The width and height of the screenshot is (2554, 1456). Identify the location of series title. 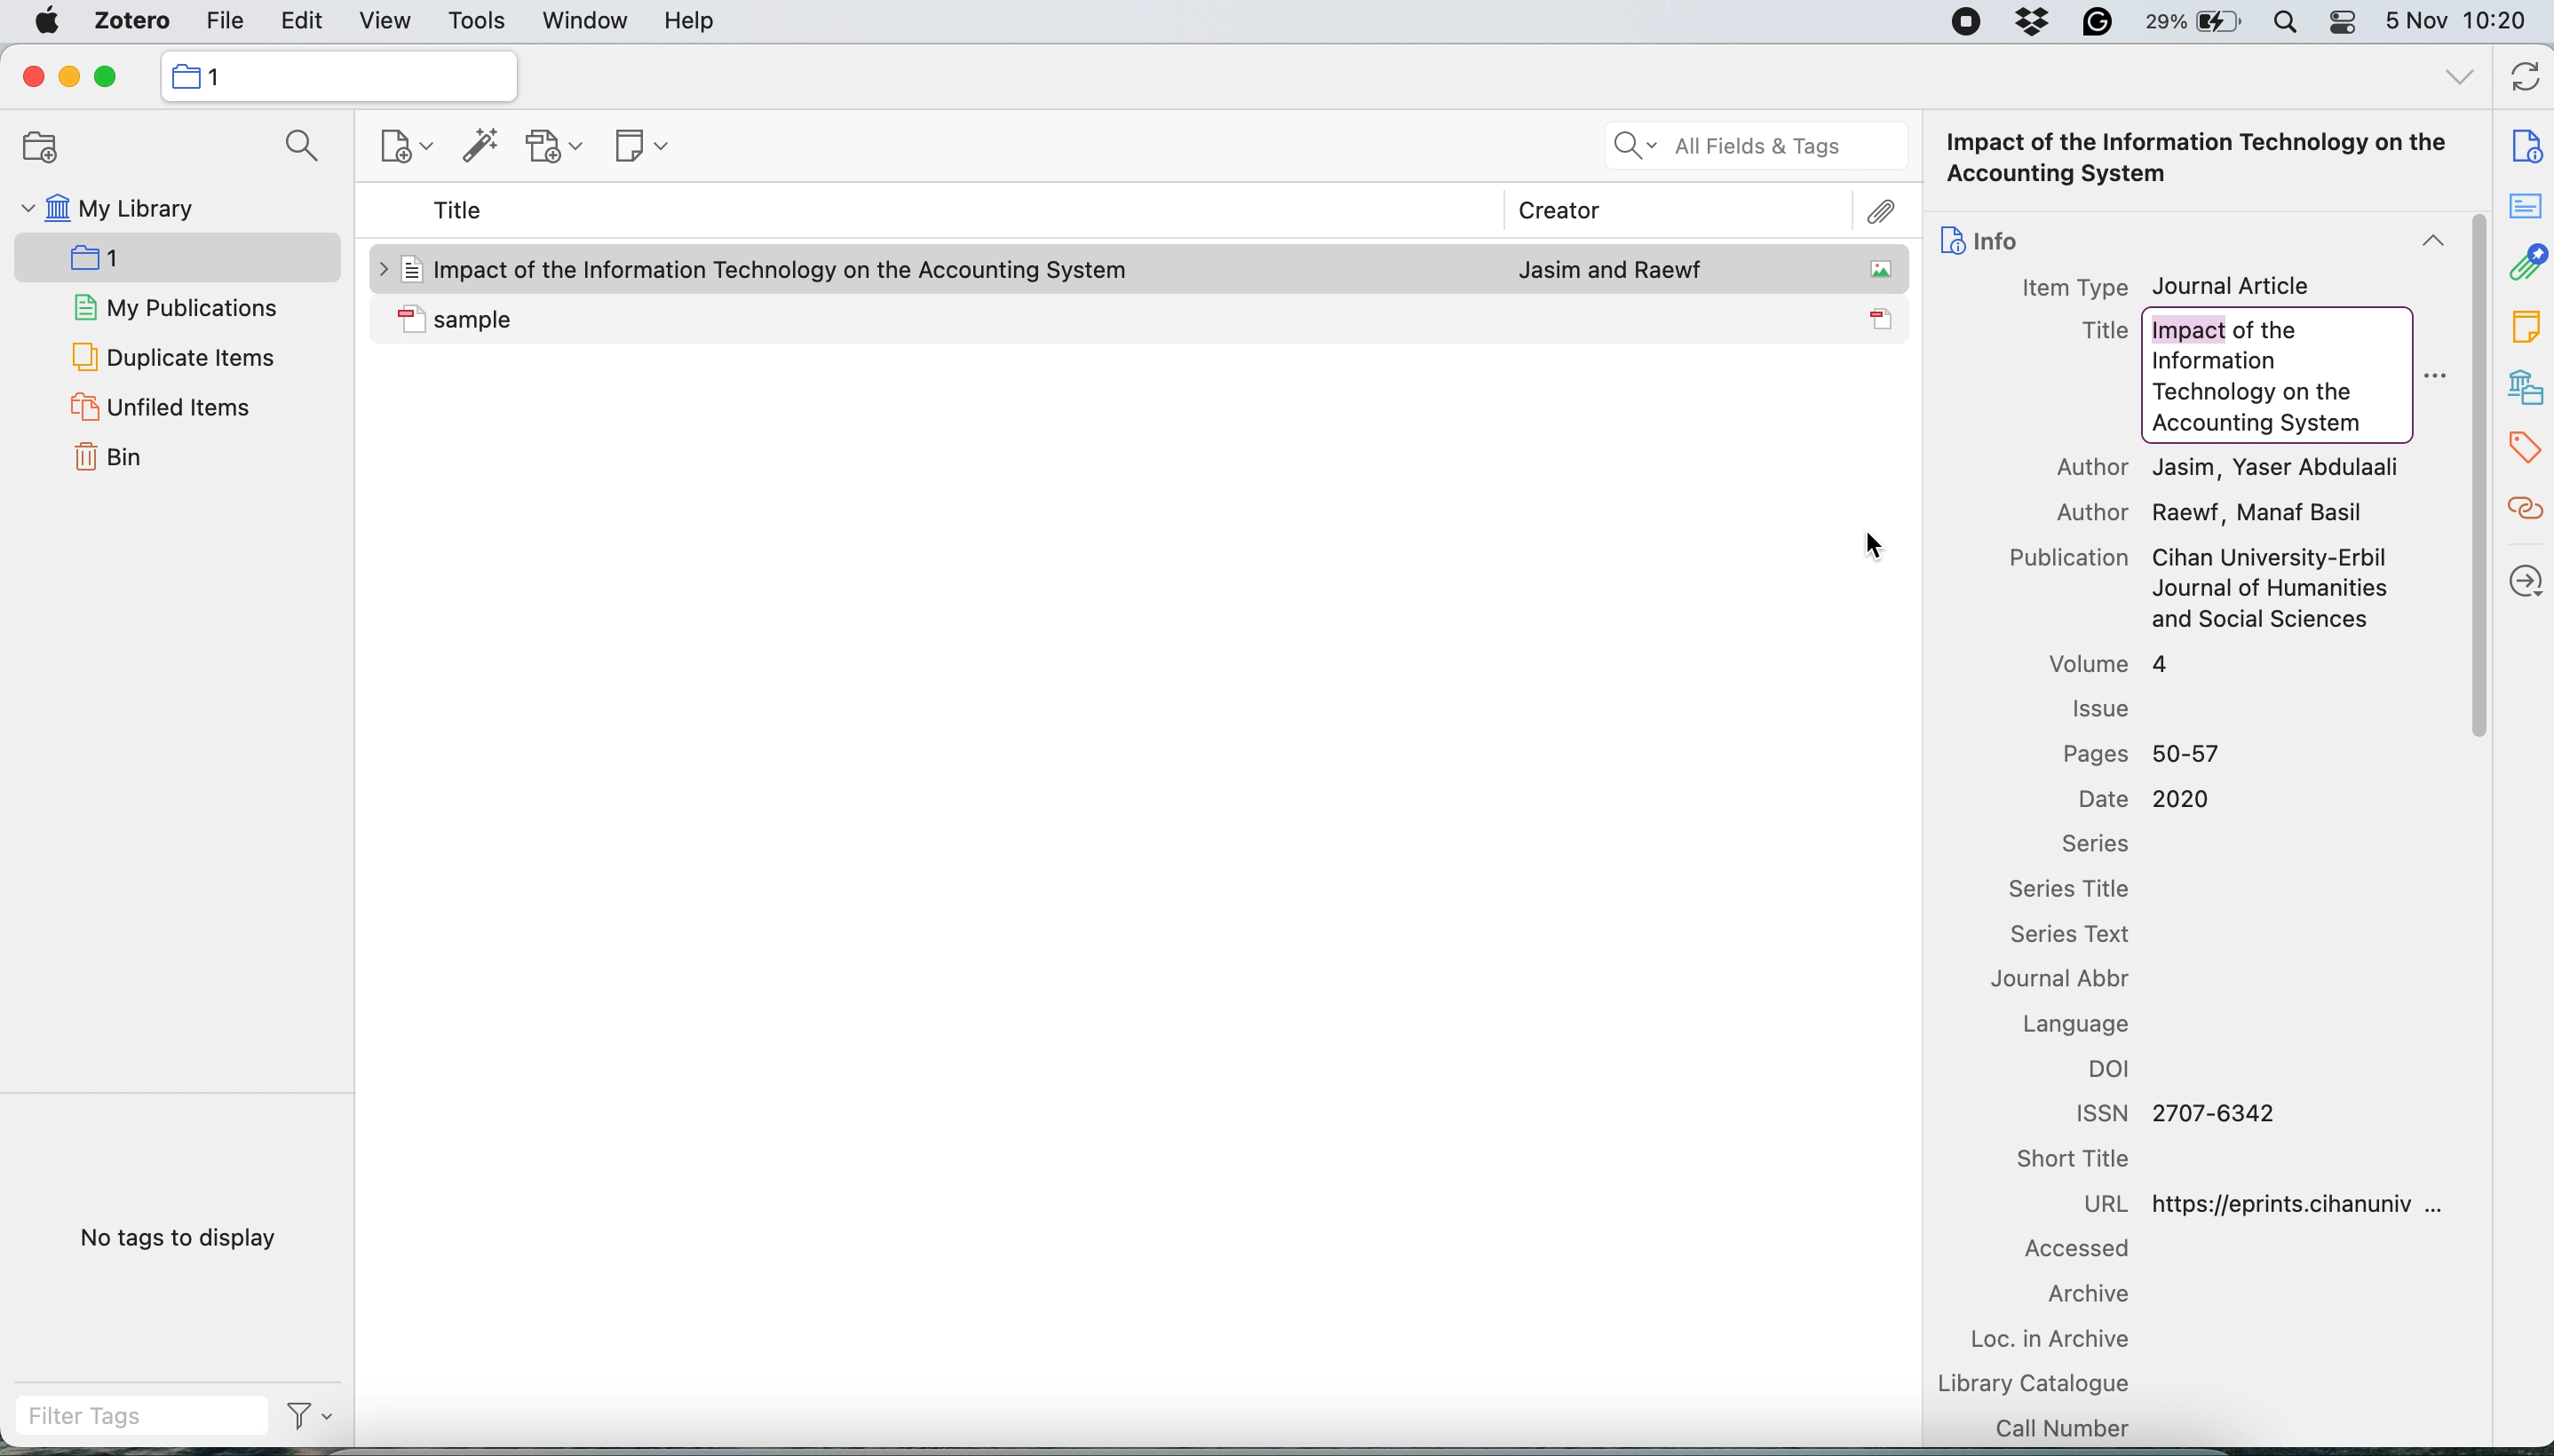
(2076, 892).